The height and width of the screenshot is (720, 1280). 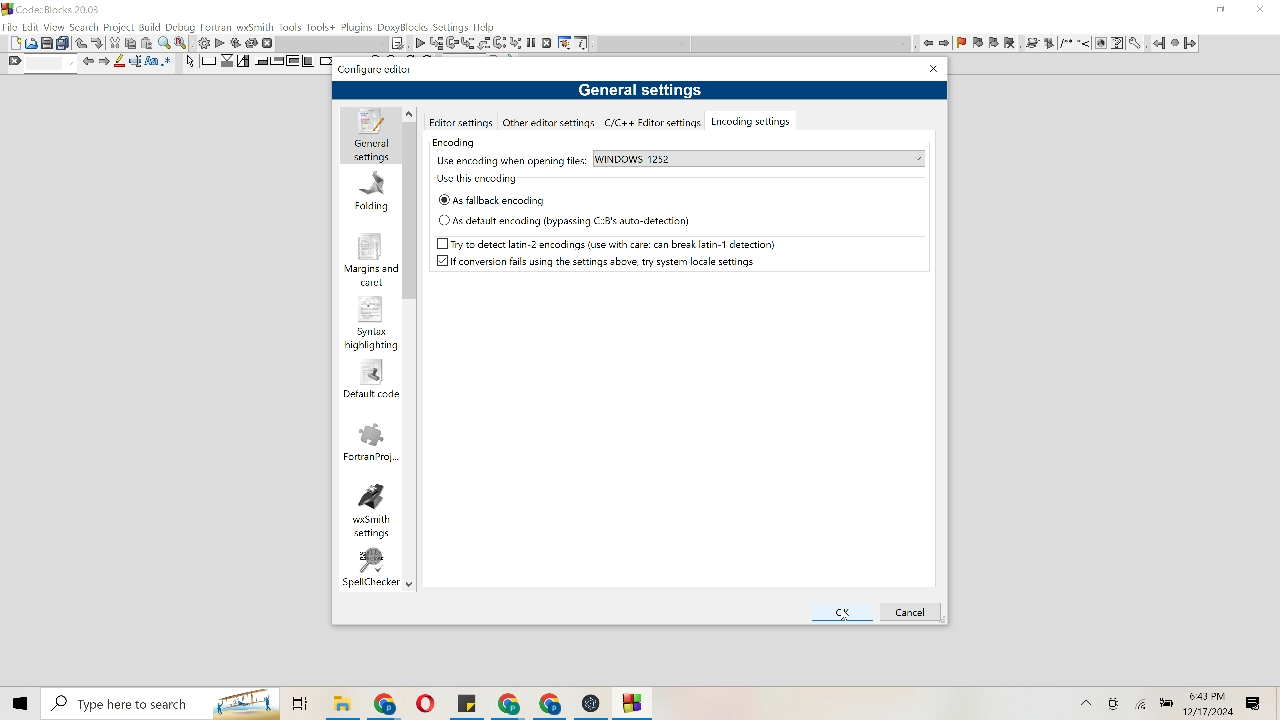 I want to click on Camera, so click(x=1116, y=703).